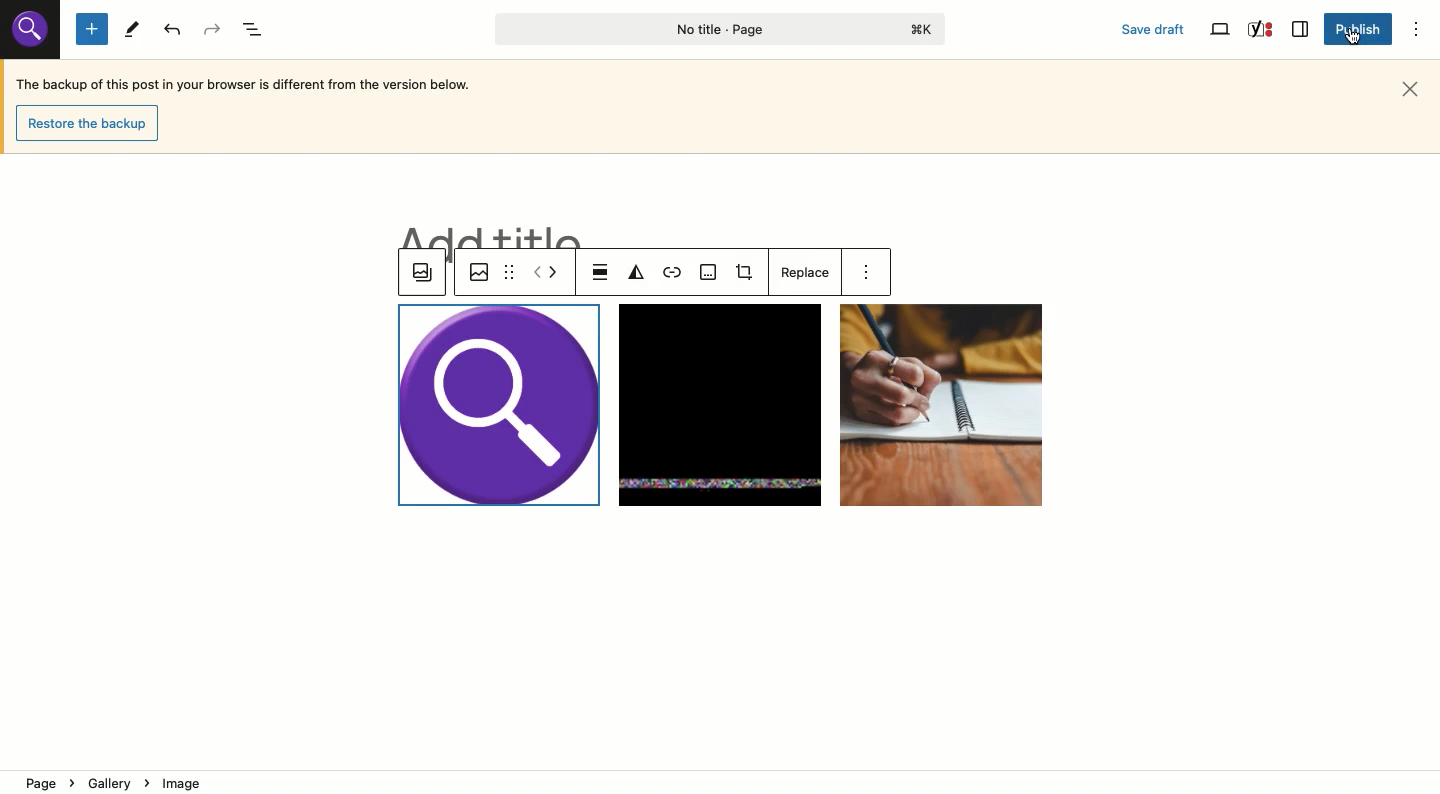 The width and height of the screenshot is (1440, 794). Describe the element at coordinates (35, 31) in the screenshot. I see `logo` at that location.